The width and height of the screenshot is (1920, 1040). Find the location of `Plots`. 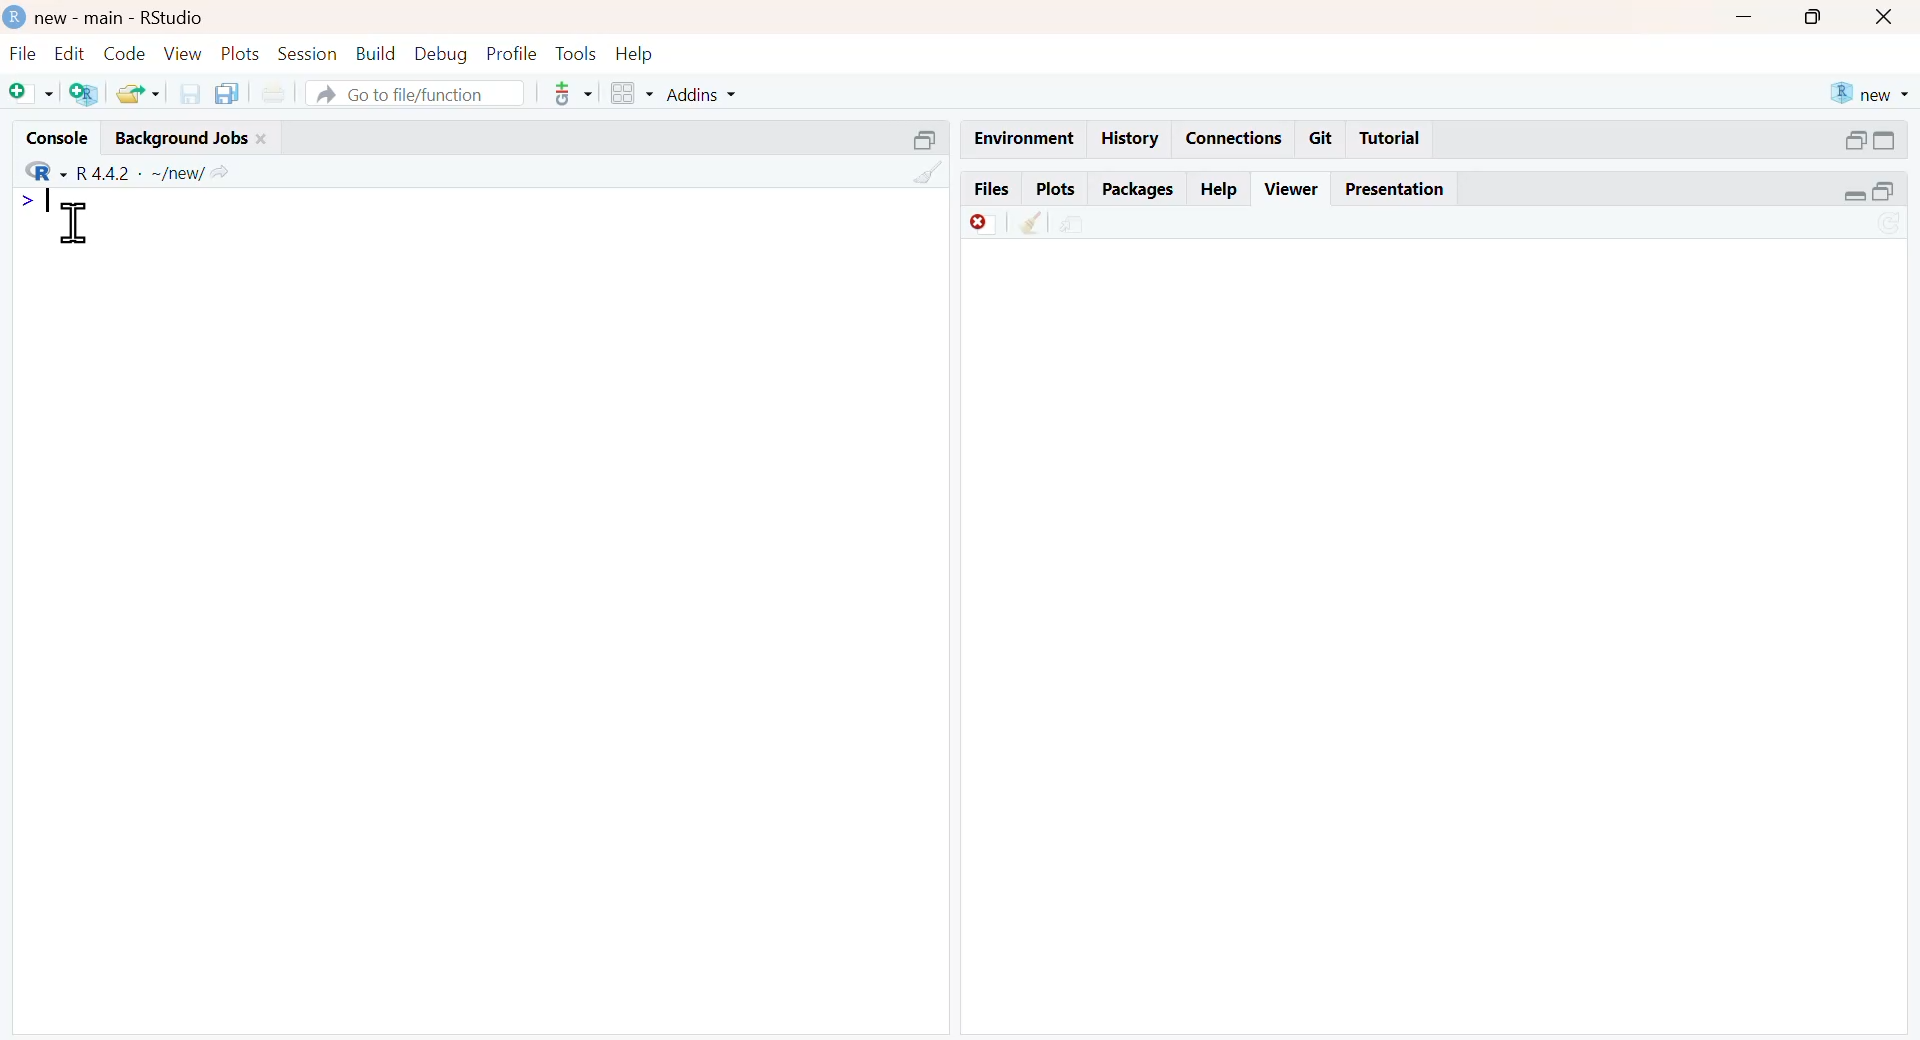

Plots is located at coordinates (1056, 189).